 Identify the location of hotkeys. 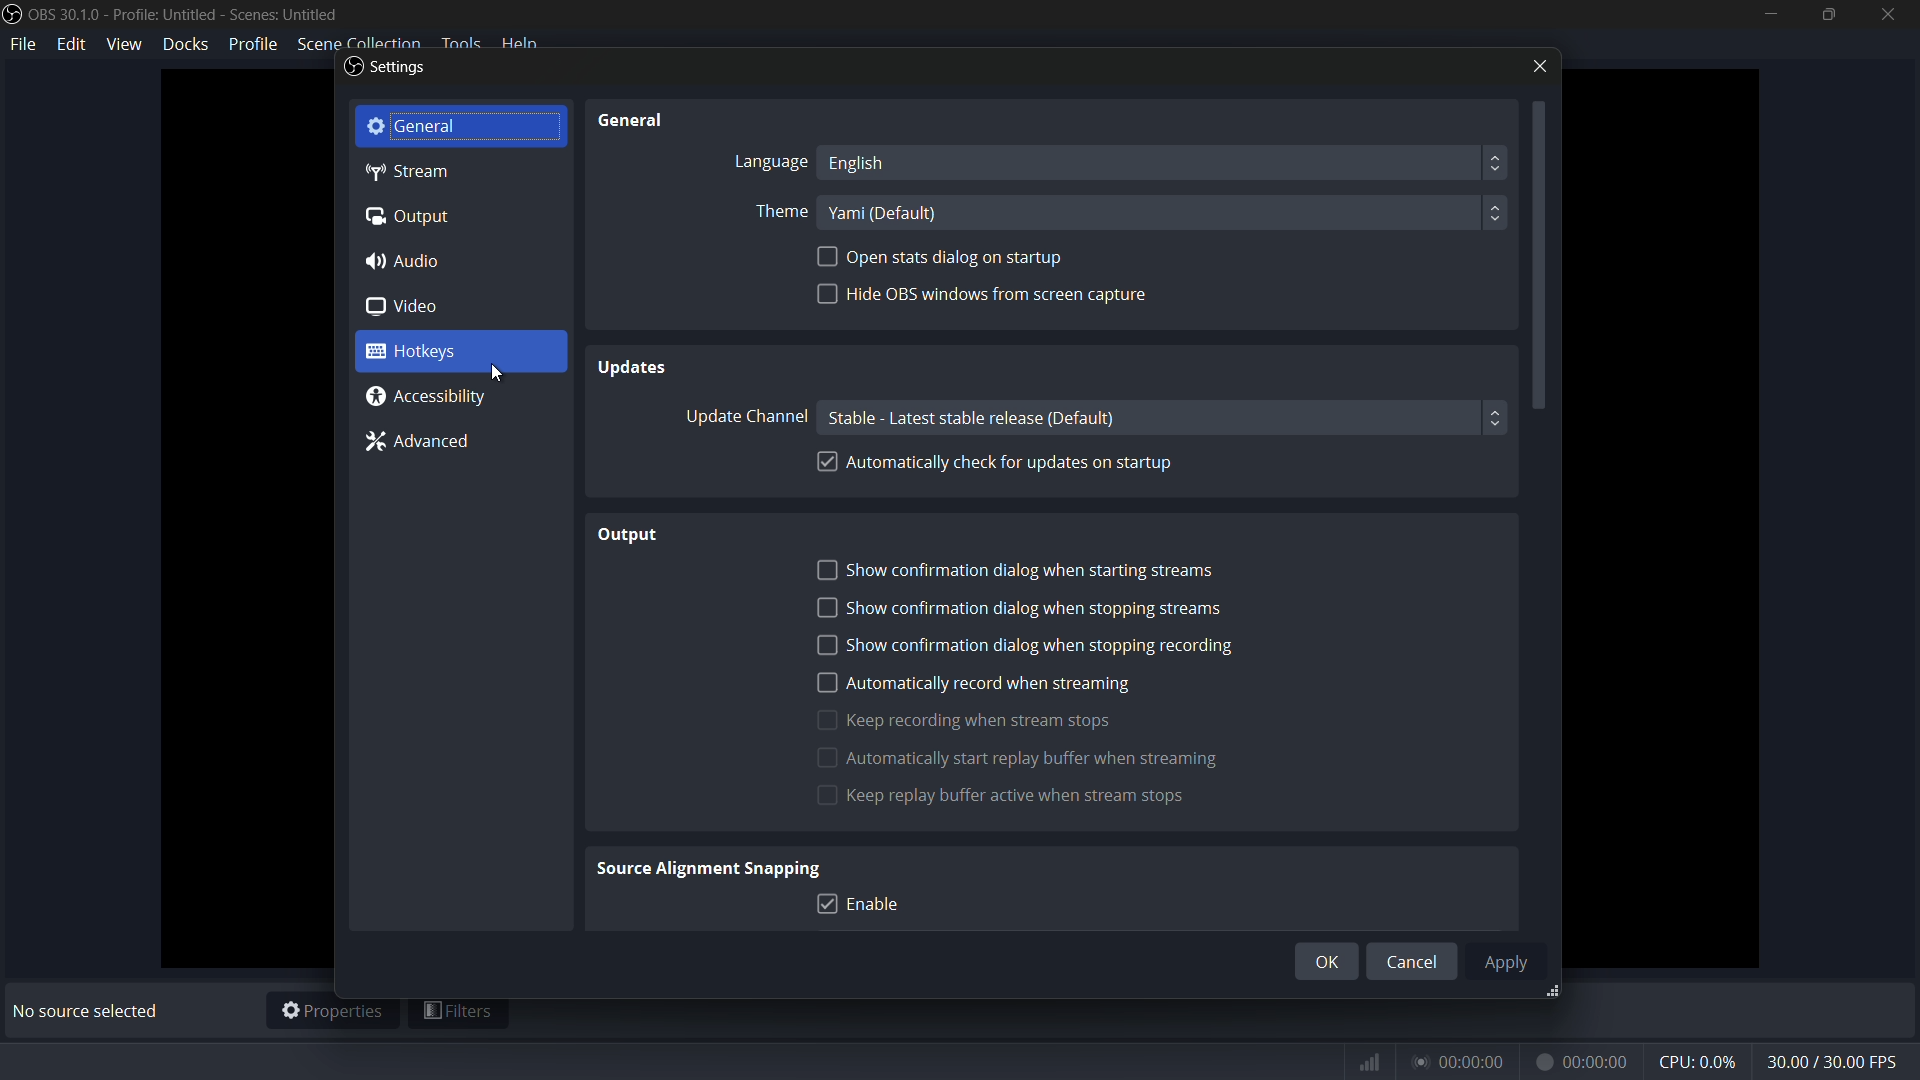
(413, 349).